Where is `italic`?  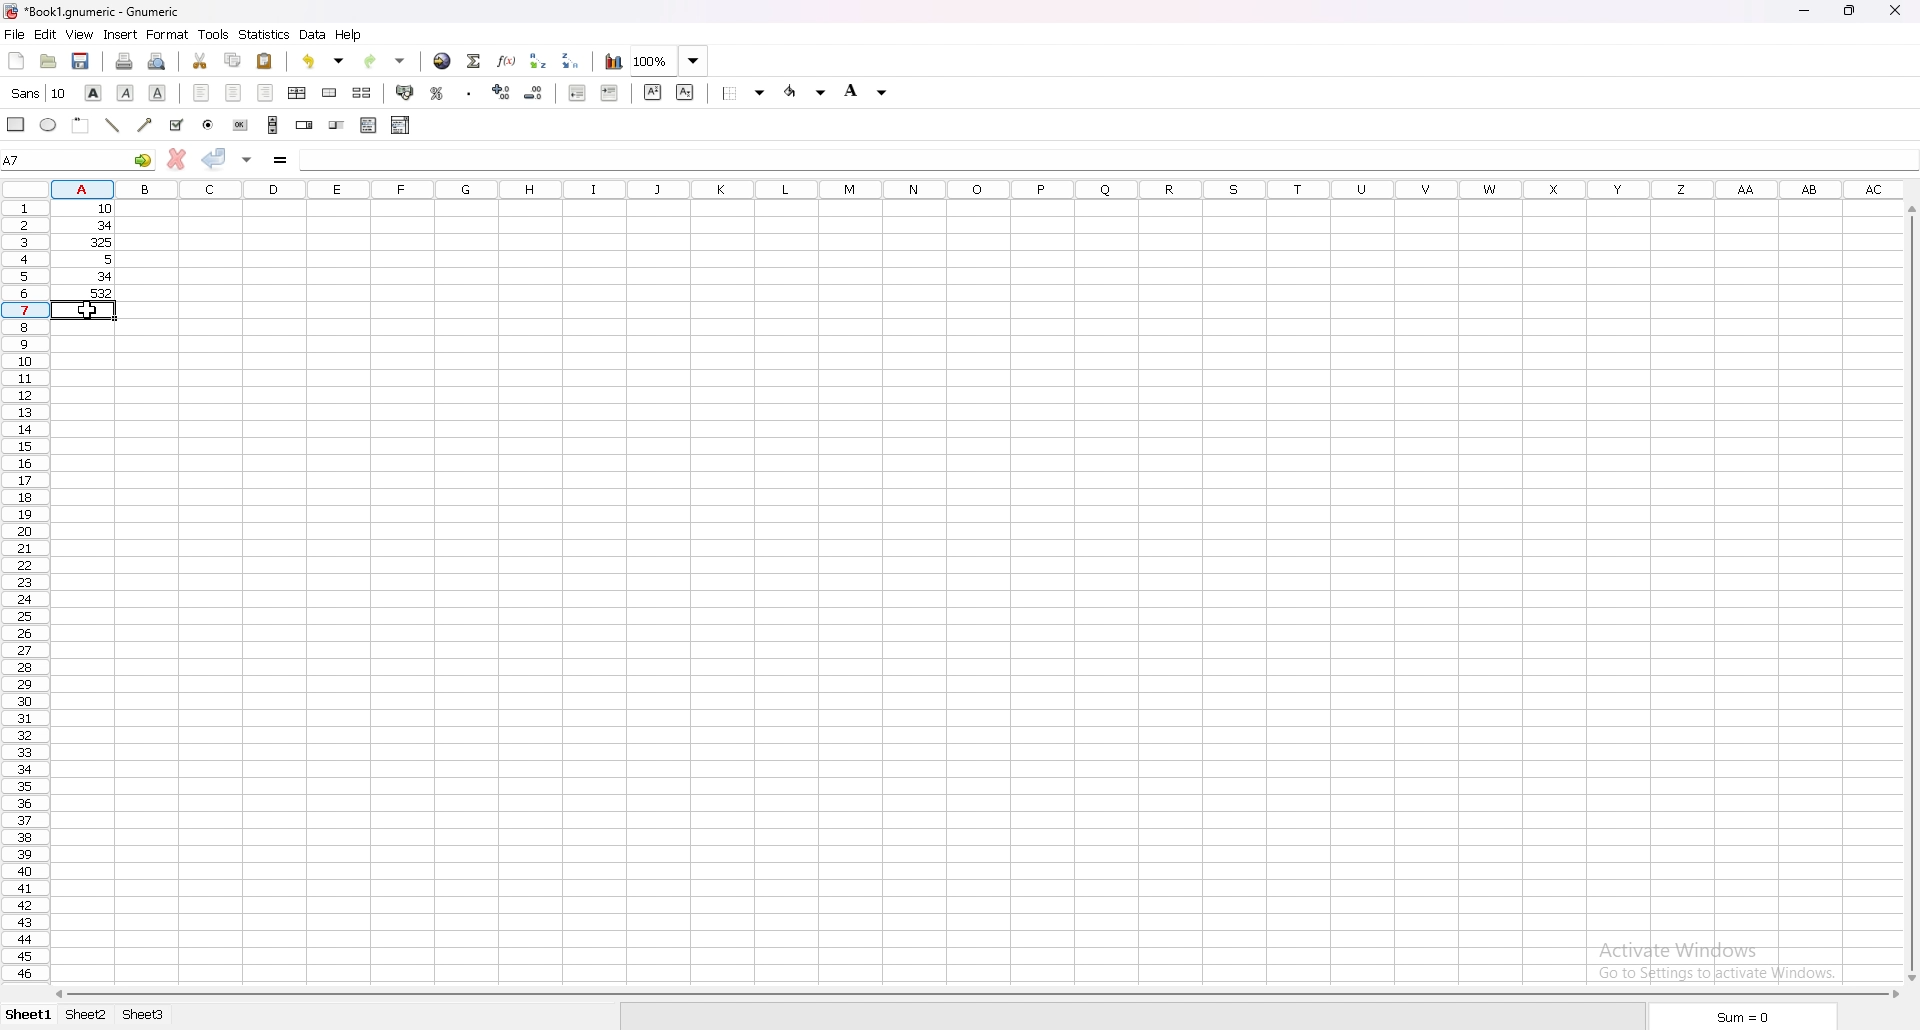
italic is located at coordinates (126, 92).